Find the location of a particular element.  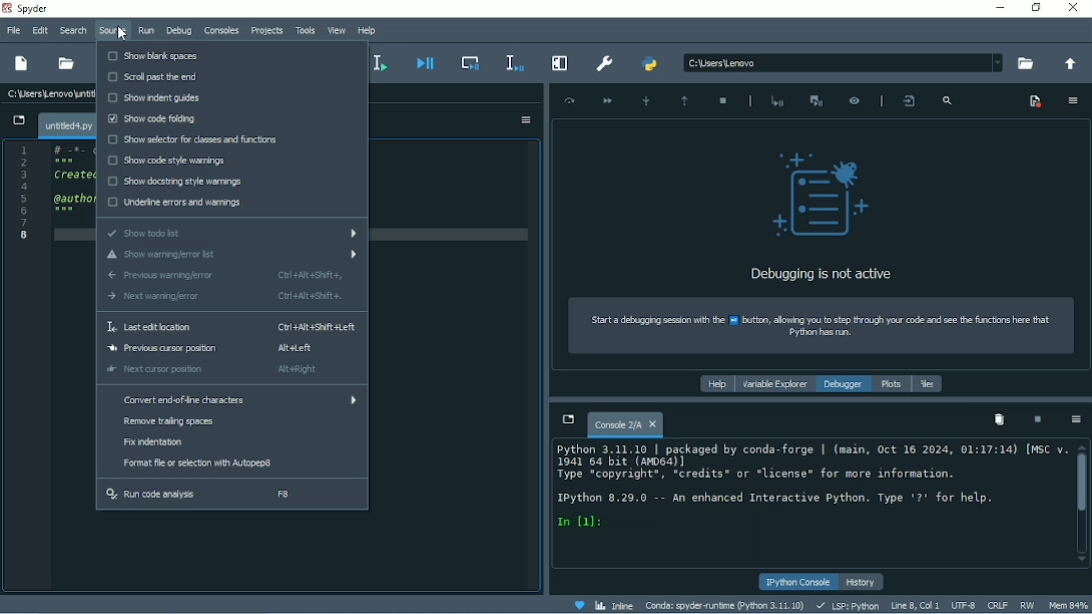

Execute current line is located at coordinates (570, 100).